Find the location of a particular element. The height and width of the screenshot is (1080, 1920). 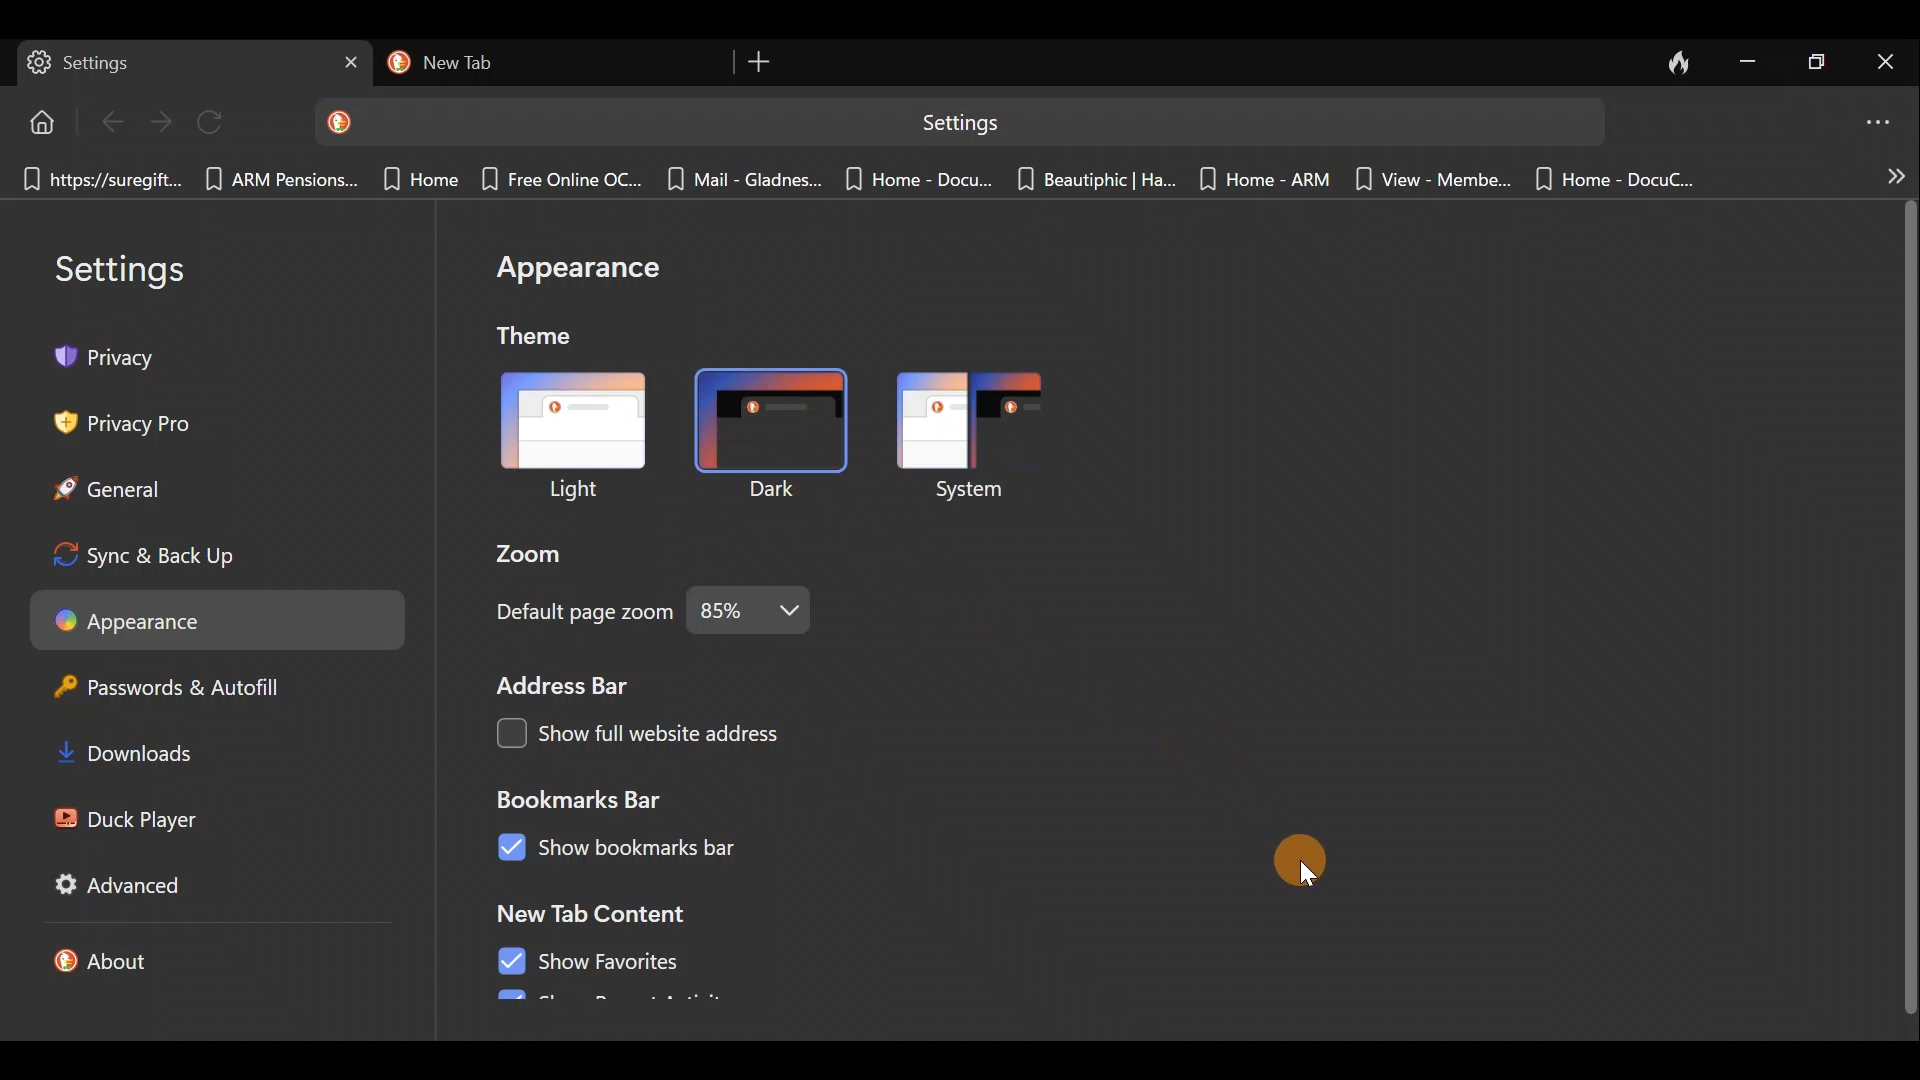

 is located at coordinates (38, 120).